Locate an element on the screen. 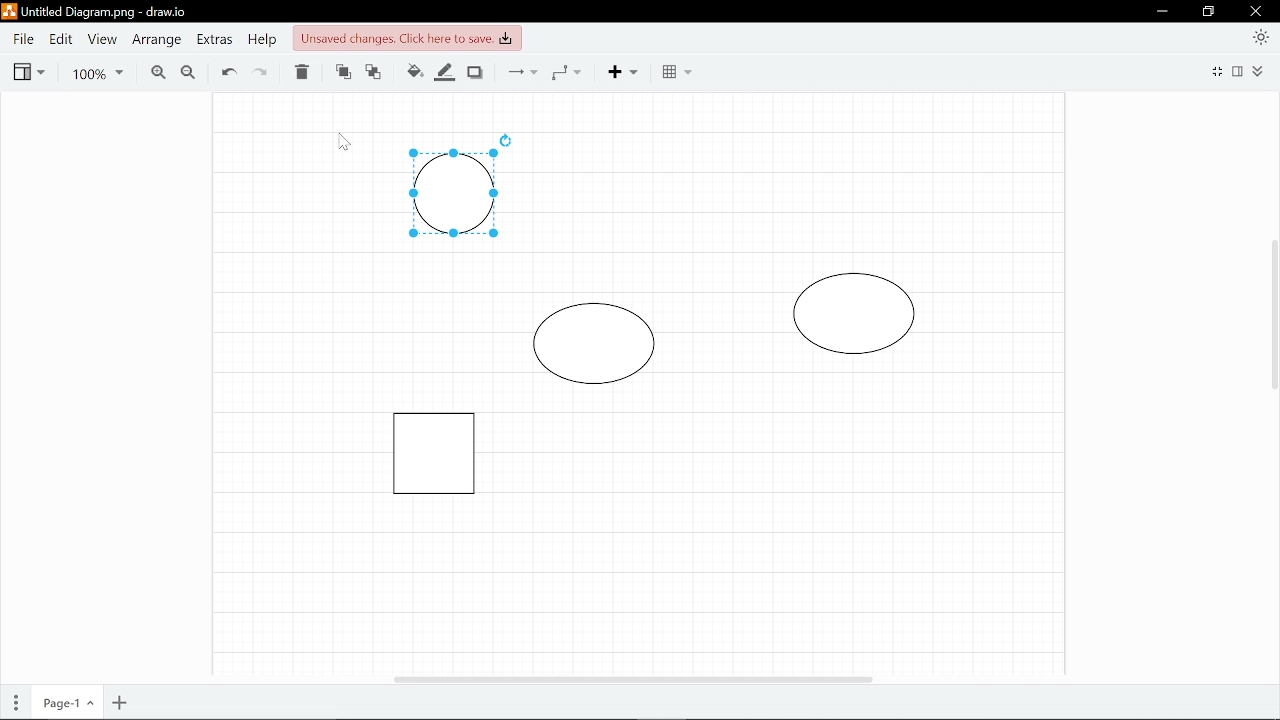  Rotate is located at coordinates (506, 140).